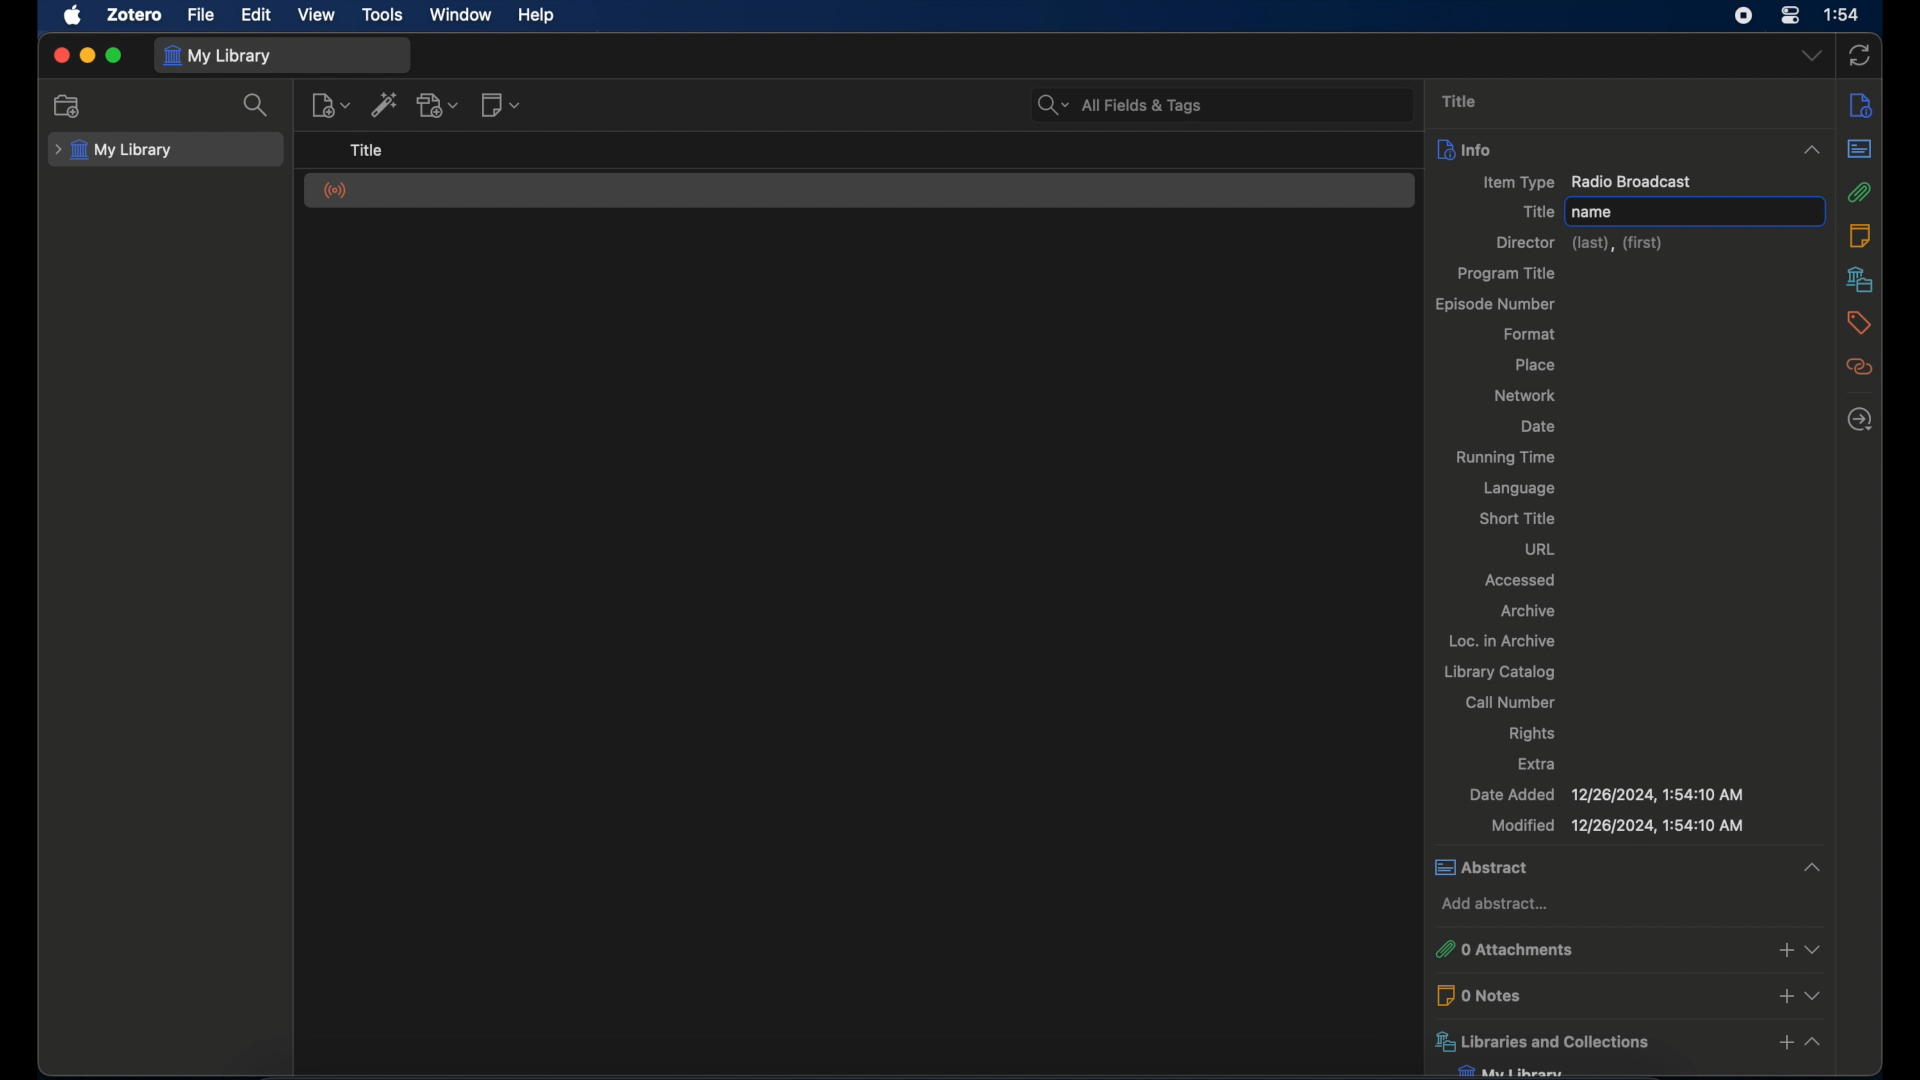  What do you see at coordinates (1631, 950) in the screenshot?
I see `0 attachments` at bounding box center [1631, 950].